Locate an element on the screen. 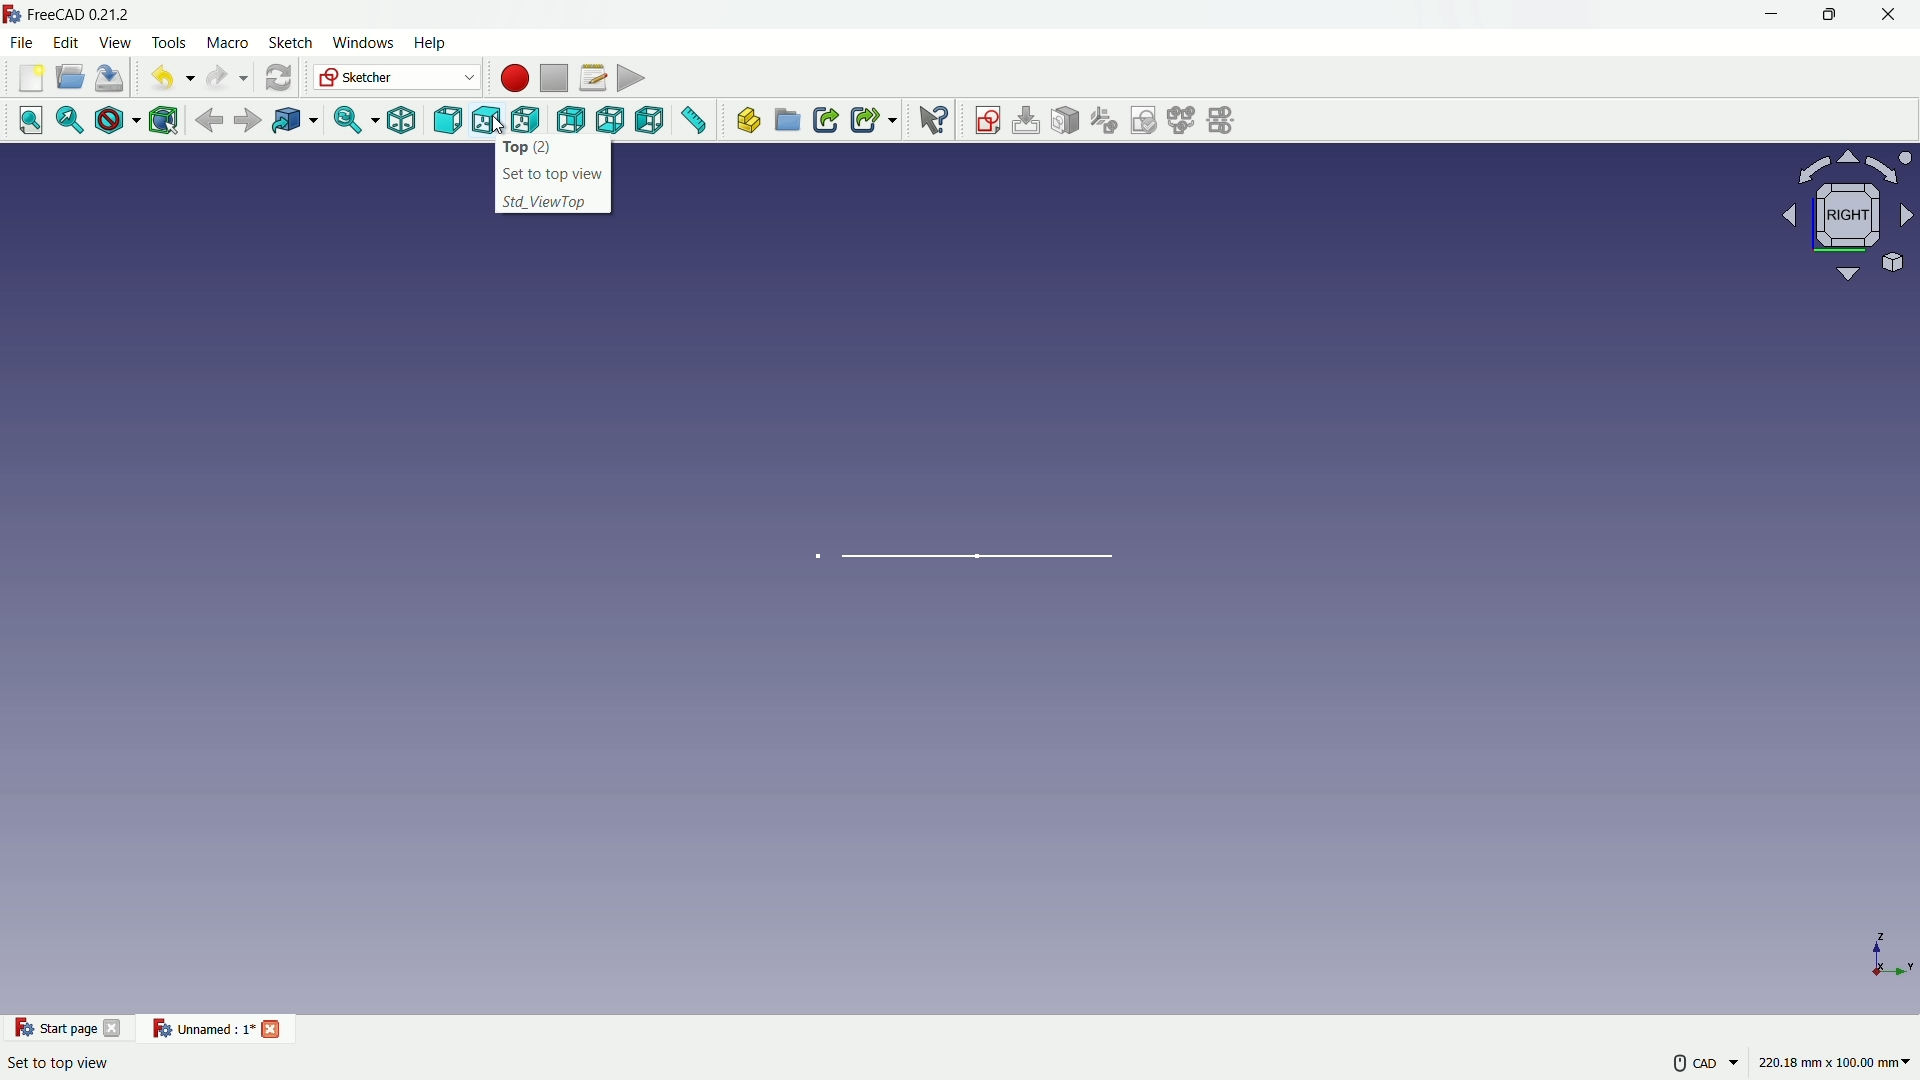 The height and width of the screenshot is (1080, 1920). help menu is located at coordinates (431, 44).